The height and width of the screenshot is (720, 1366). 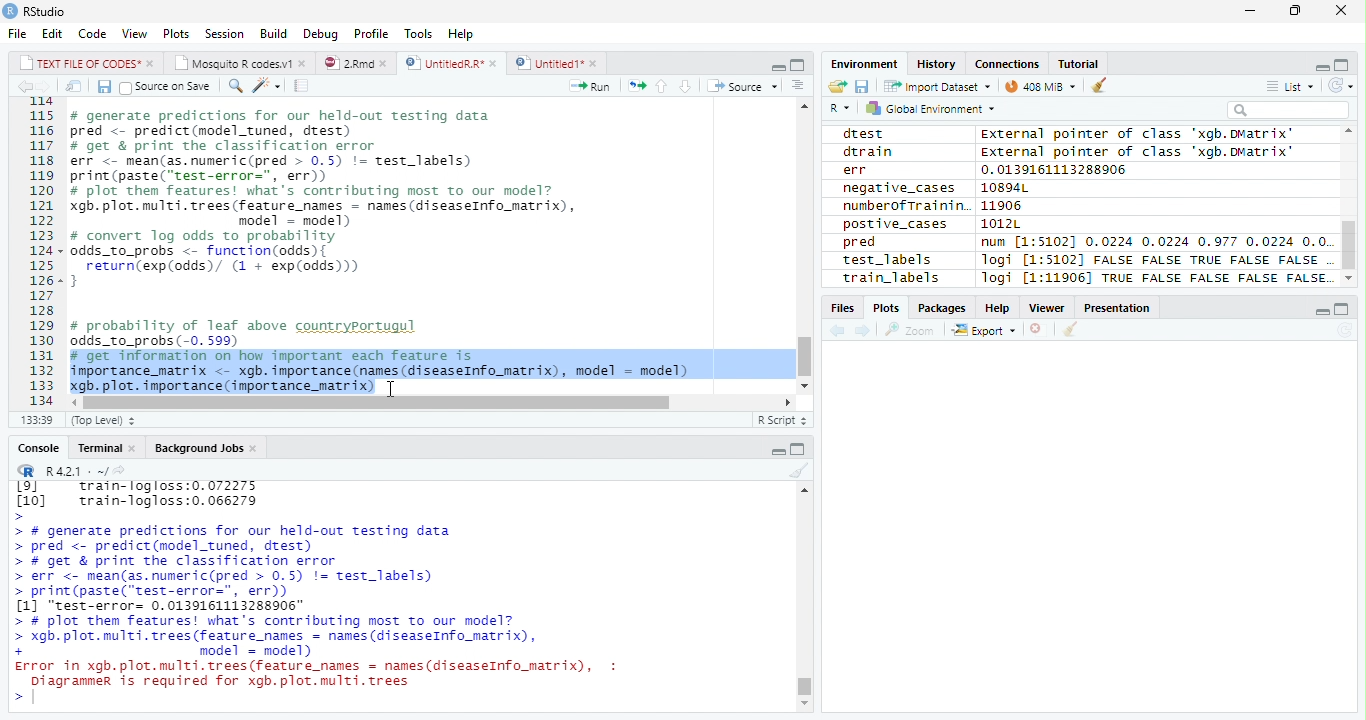 I want to click on Edit, so click(x=50, y=33).